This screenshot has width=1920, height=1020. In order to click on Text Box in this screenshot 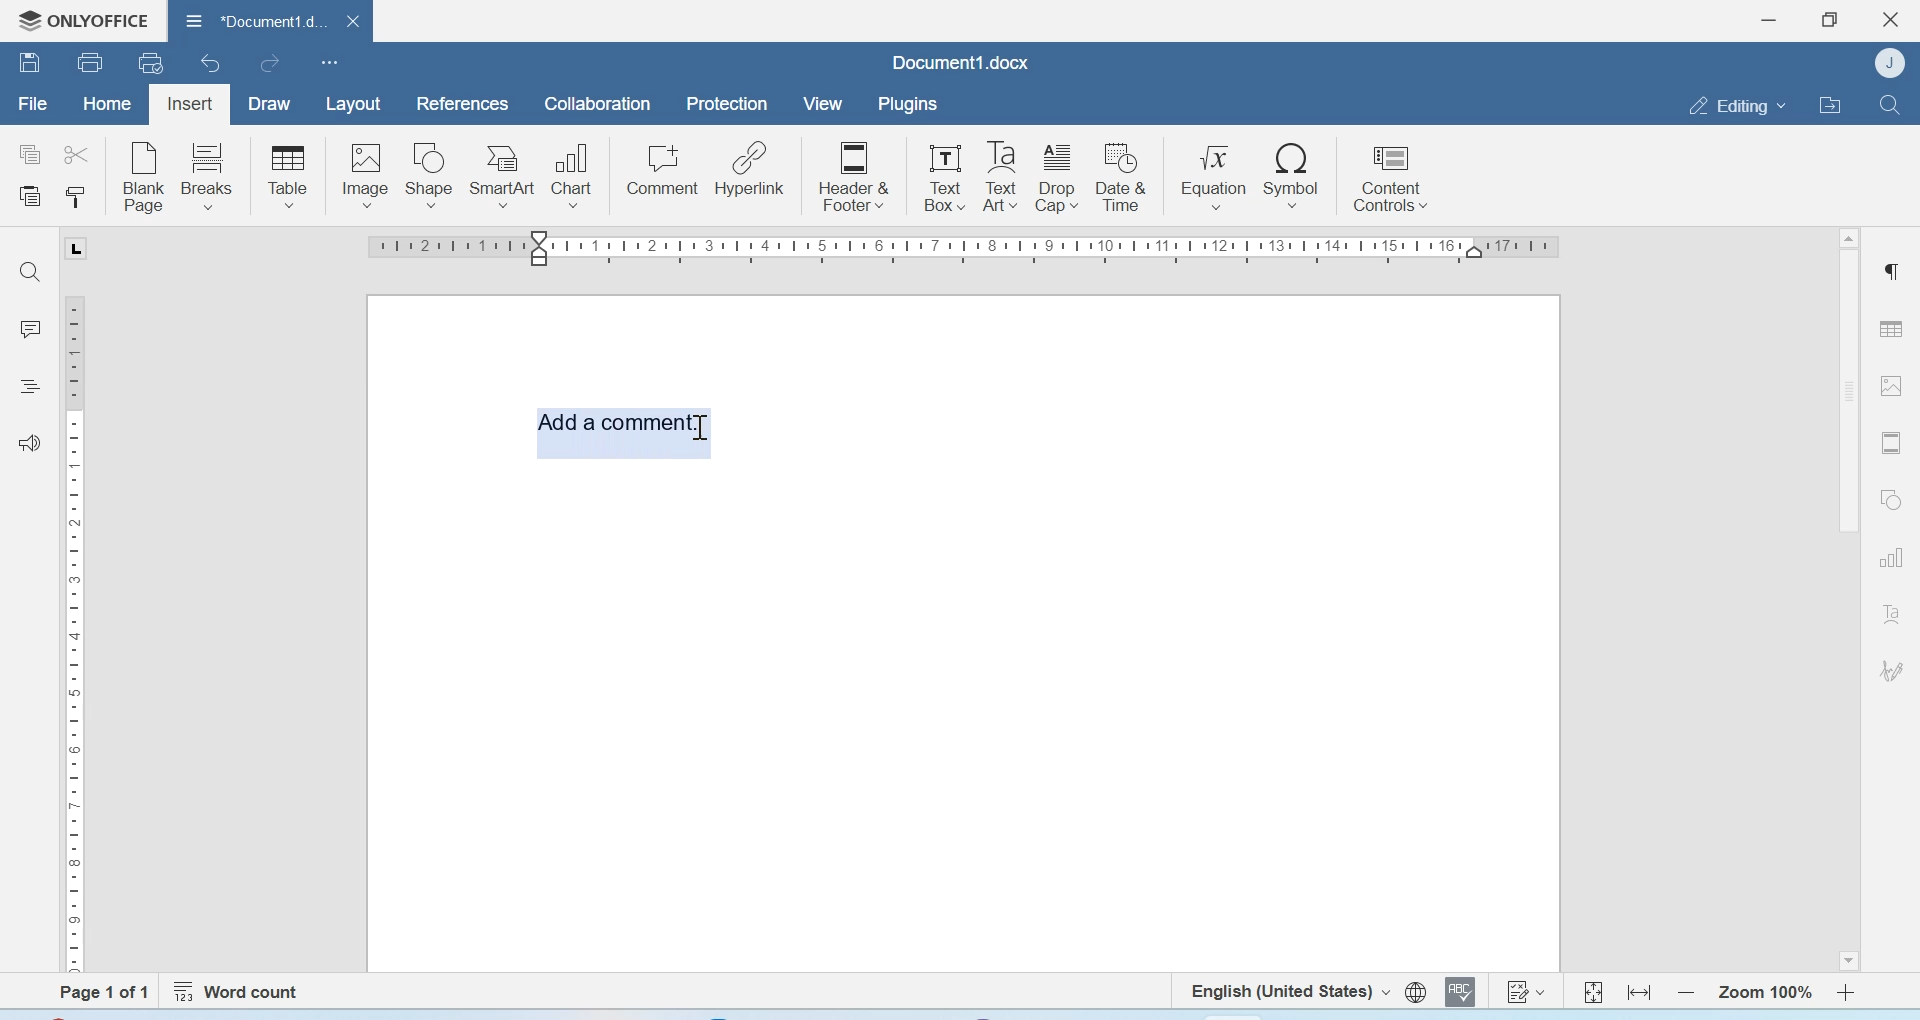, I will do `click(998, 176)`.